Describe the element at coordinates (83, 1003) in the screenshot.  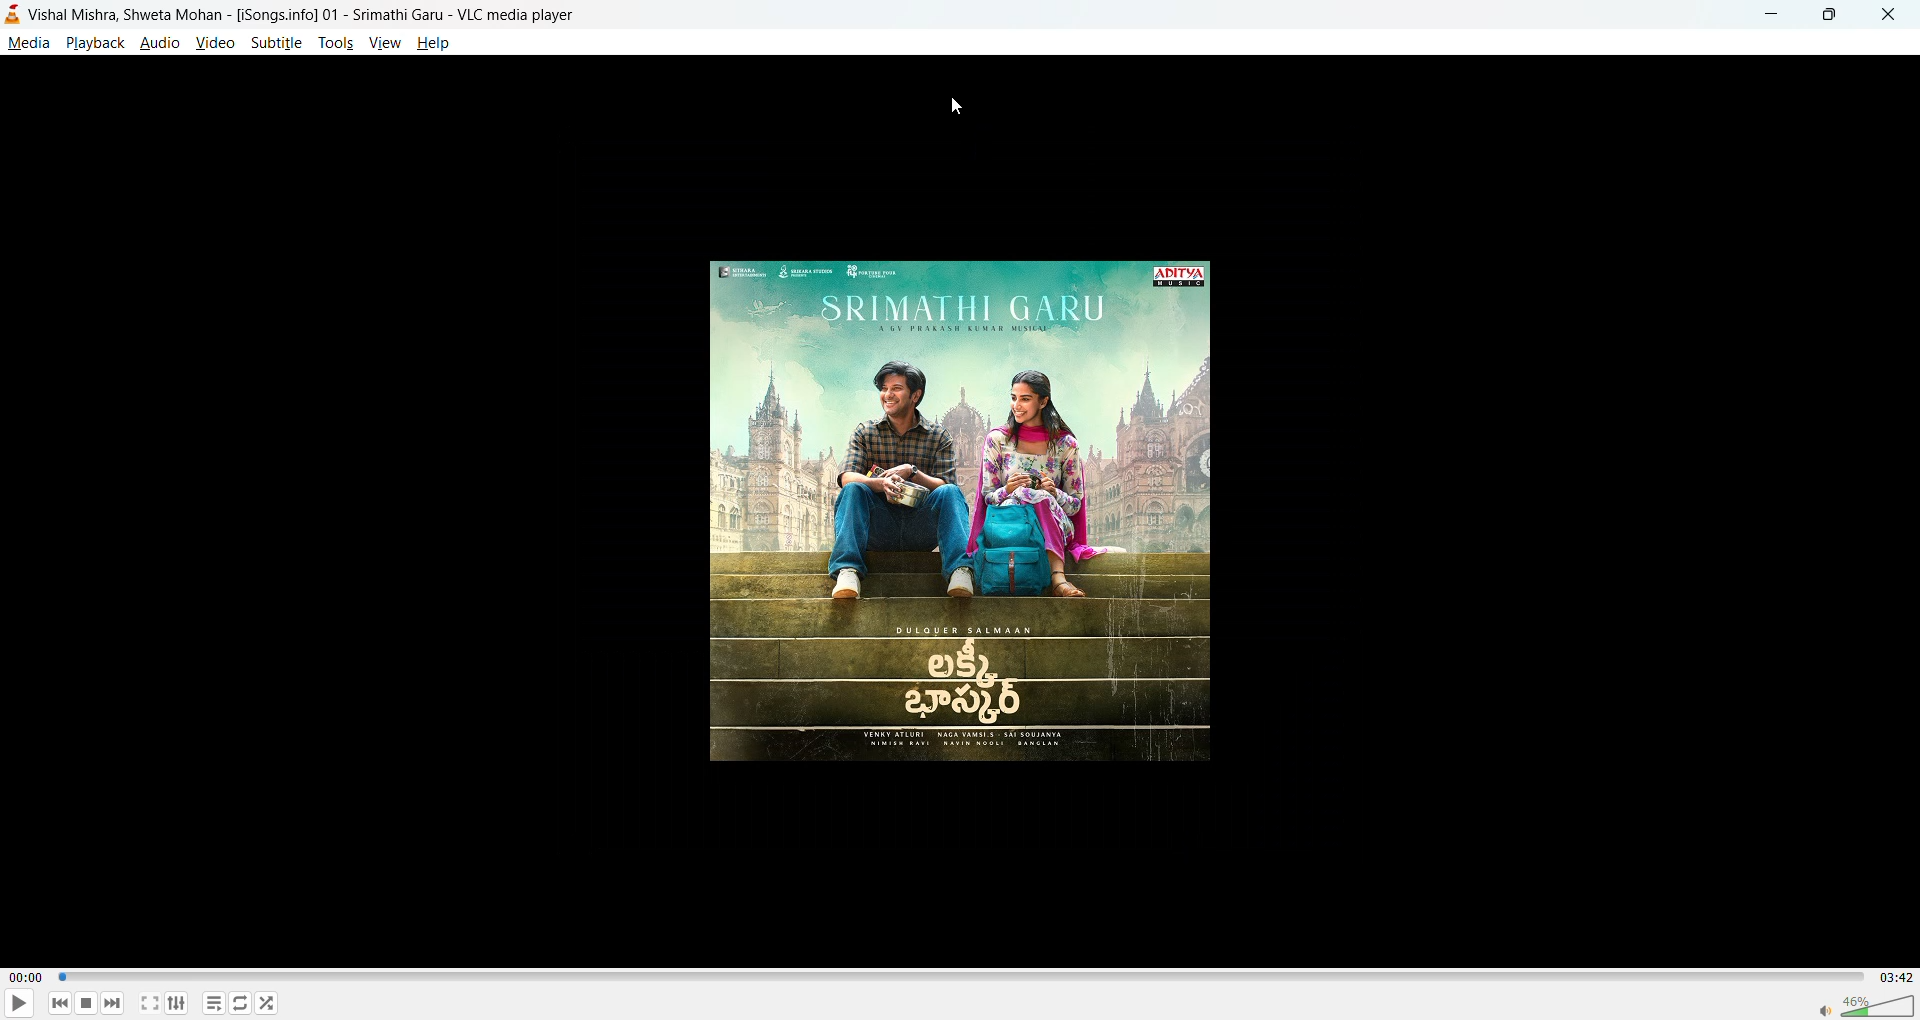
I see `stop` at that location.